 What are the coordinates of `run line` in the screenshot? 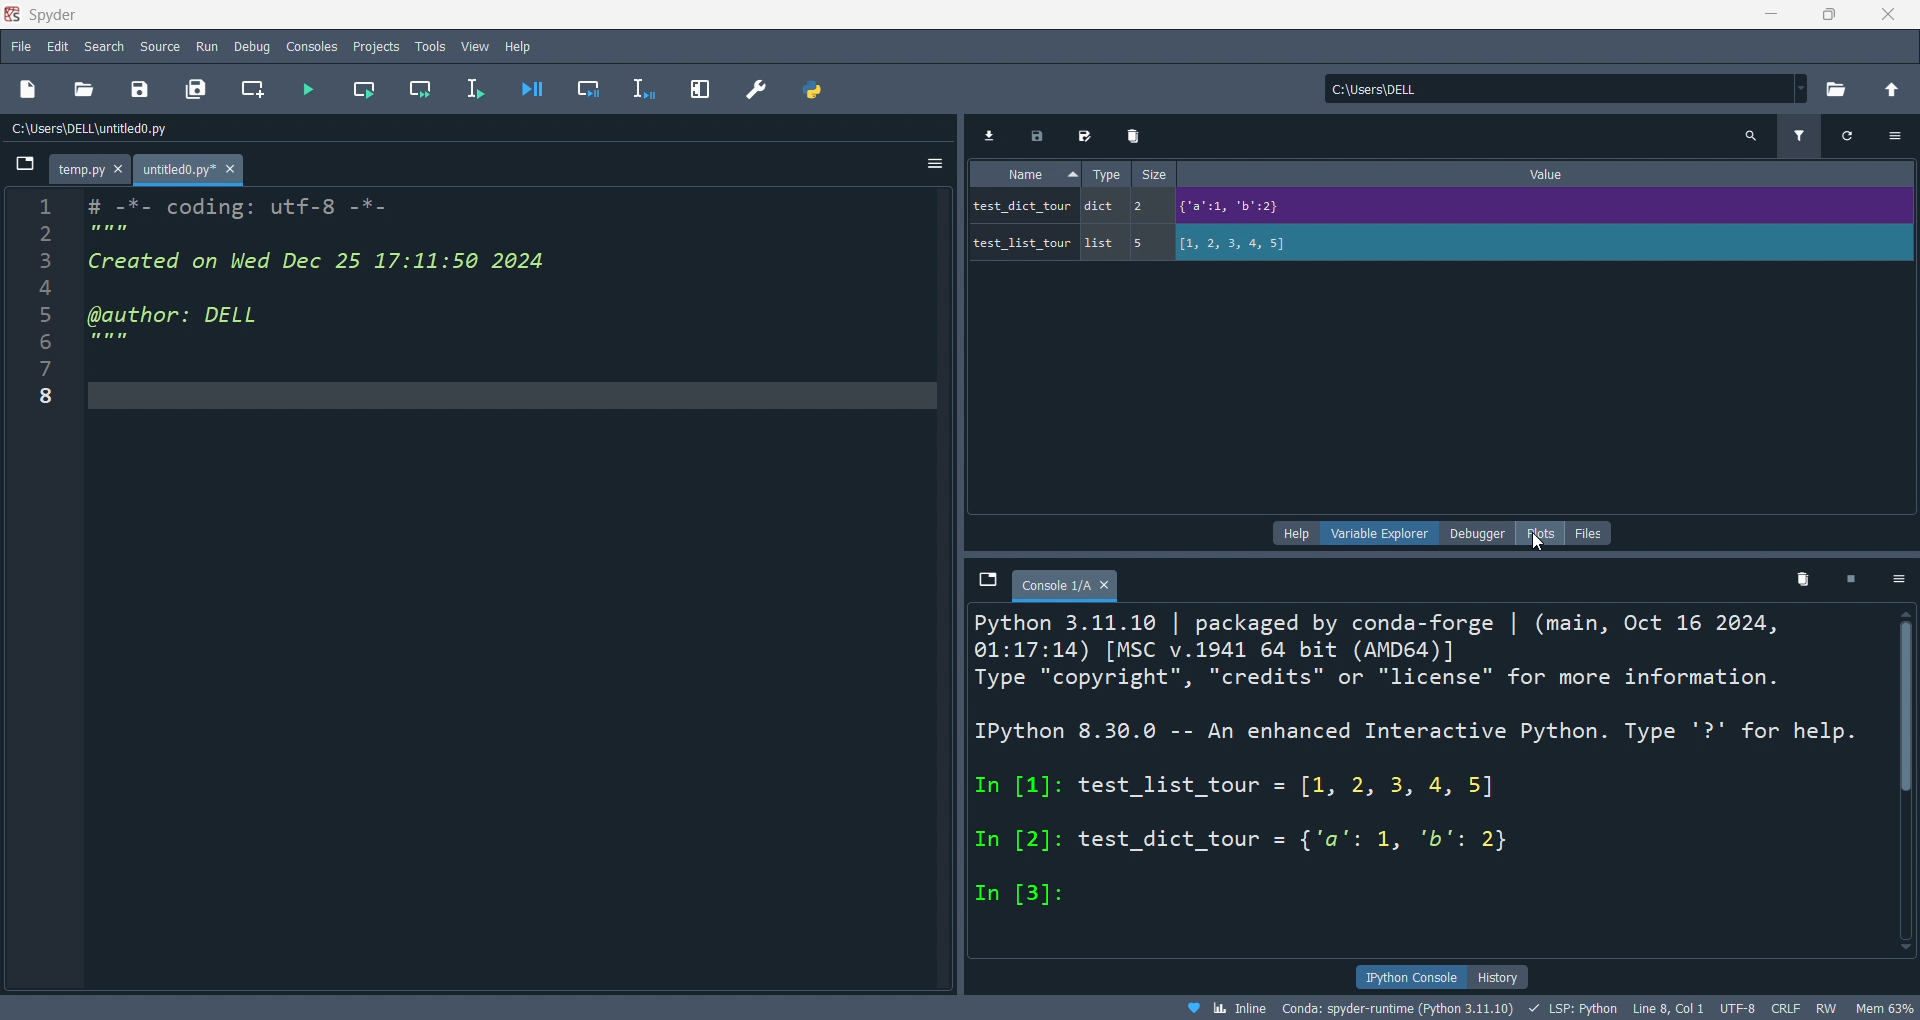 It's located at (483, 92).